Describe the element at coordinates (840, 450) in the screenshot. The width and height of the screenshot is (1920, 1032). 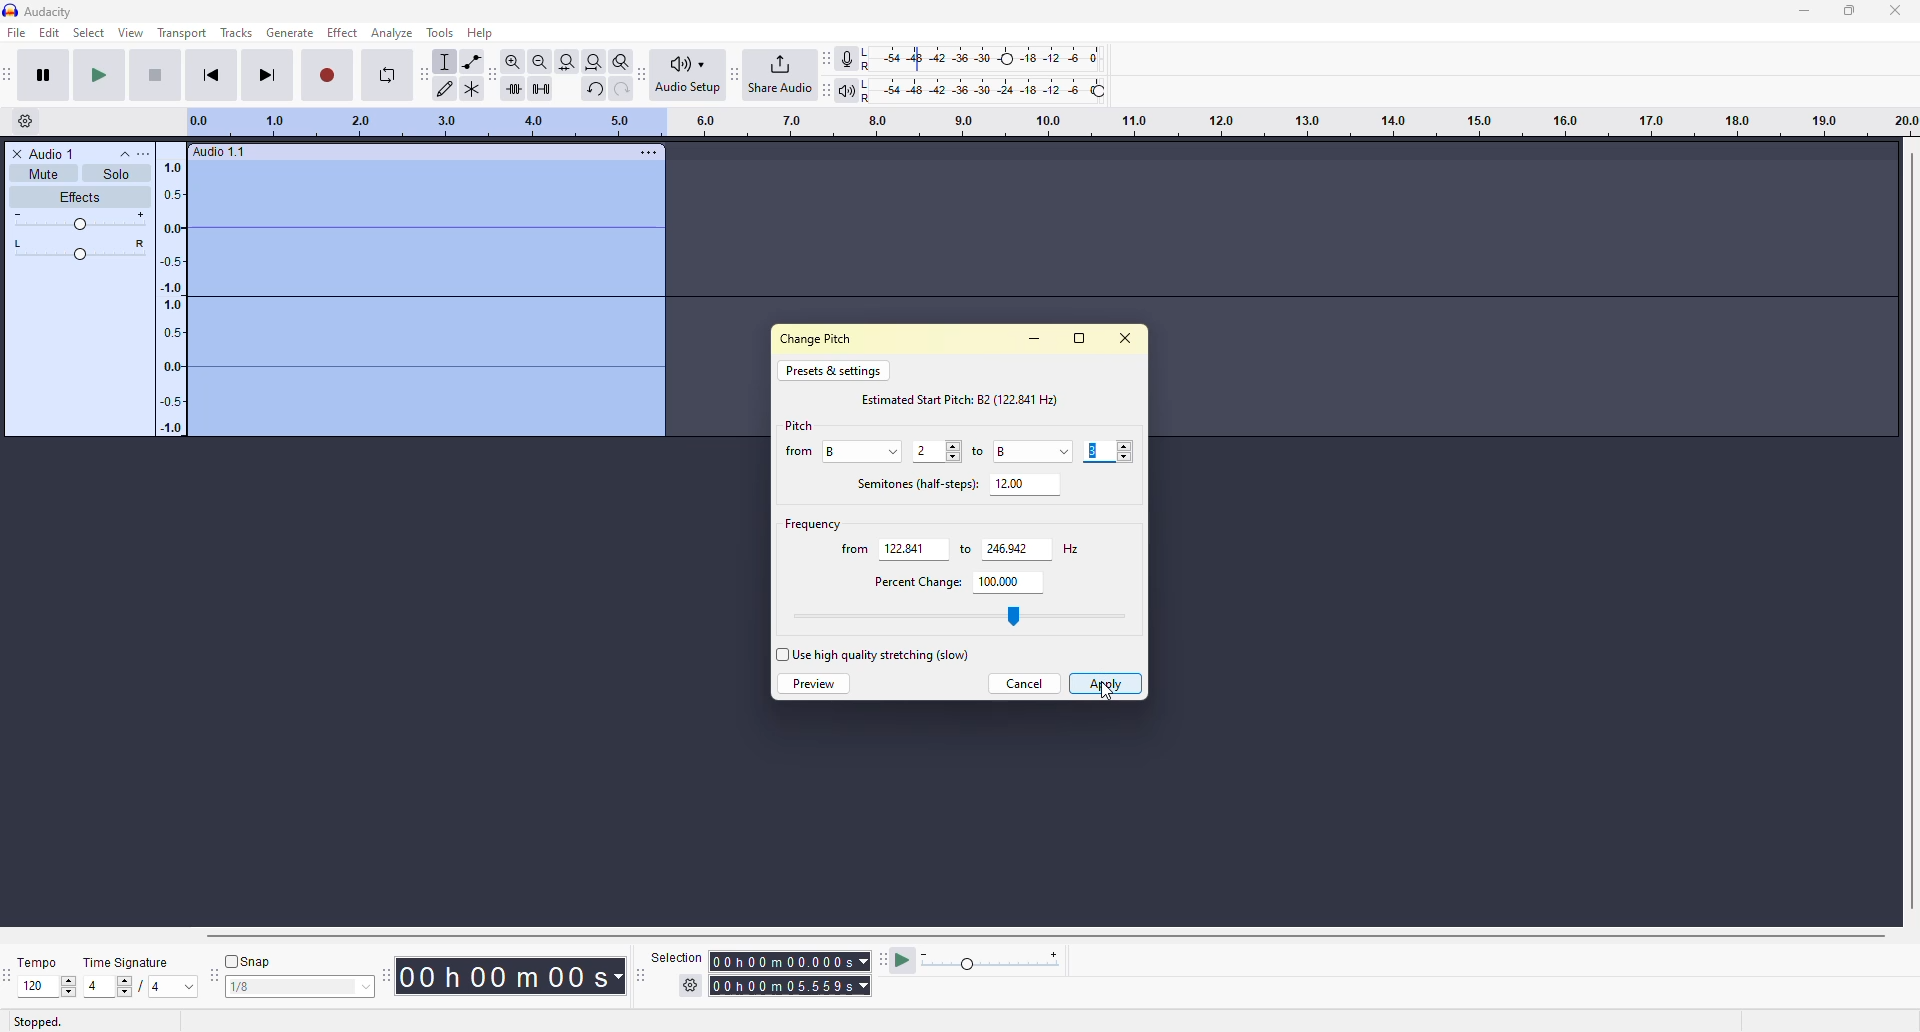
I see `b` at that location.